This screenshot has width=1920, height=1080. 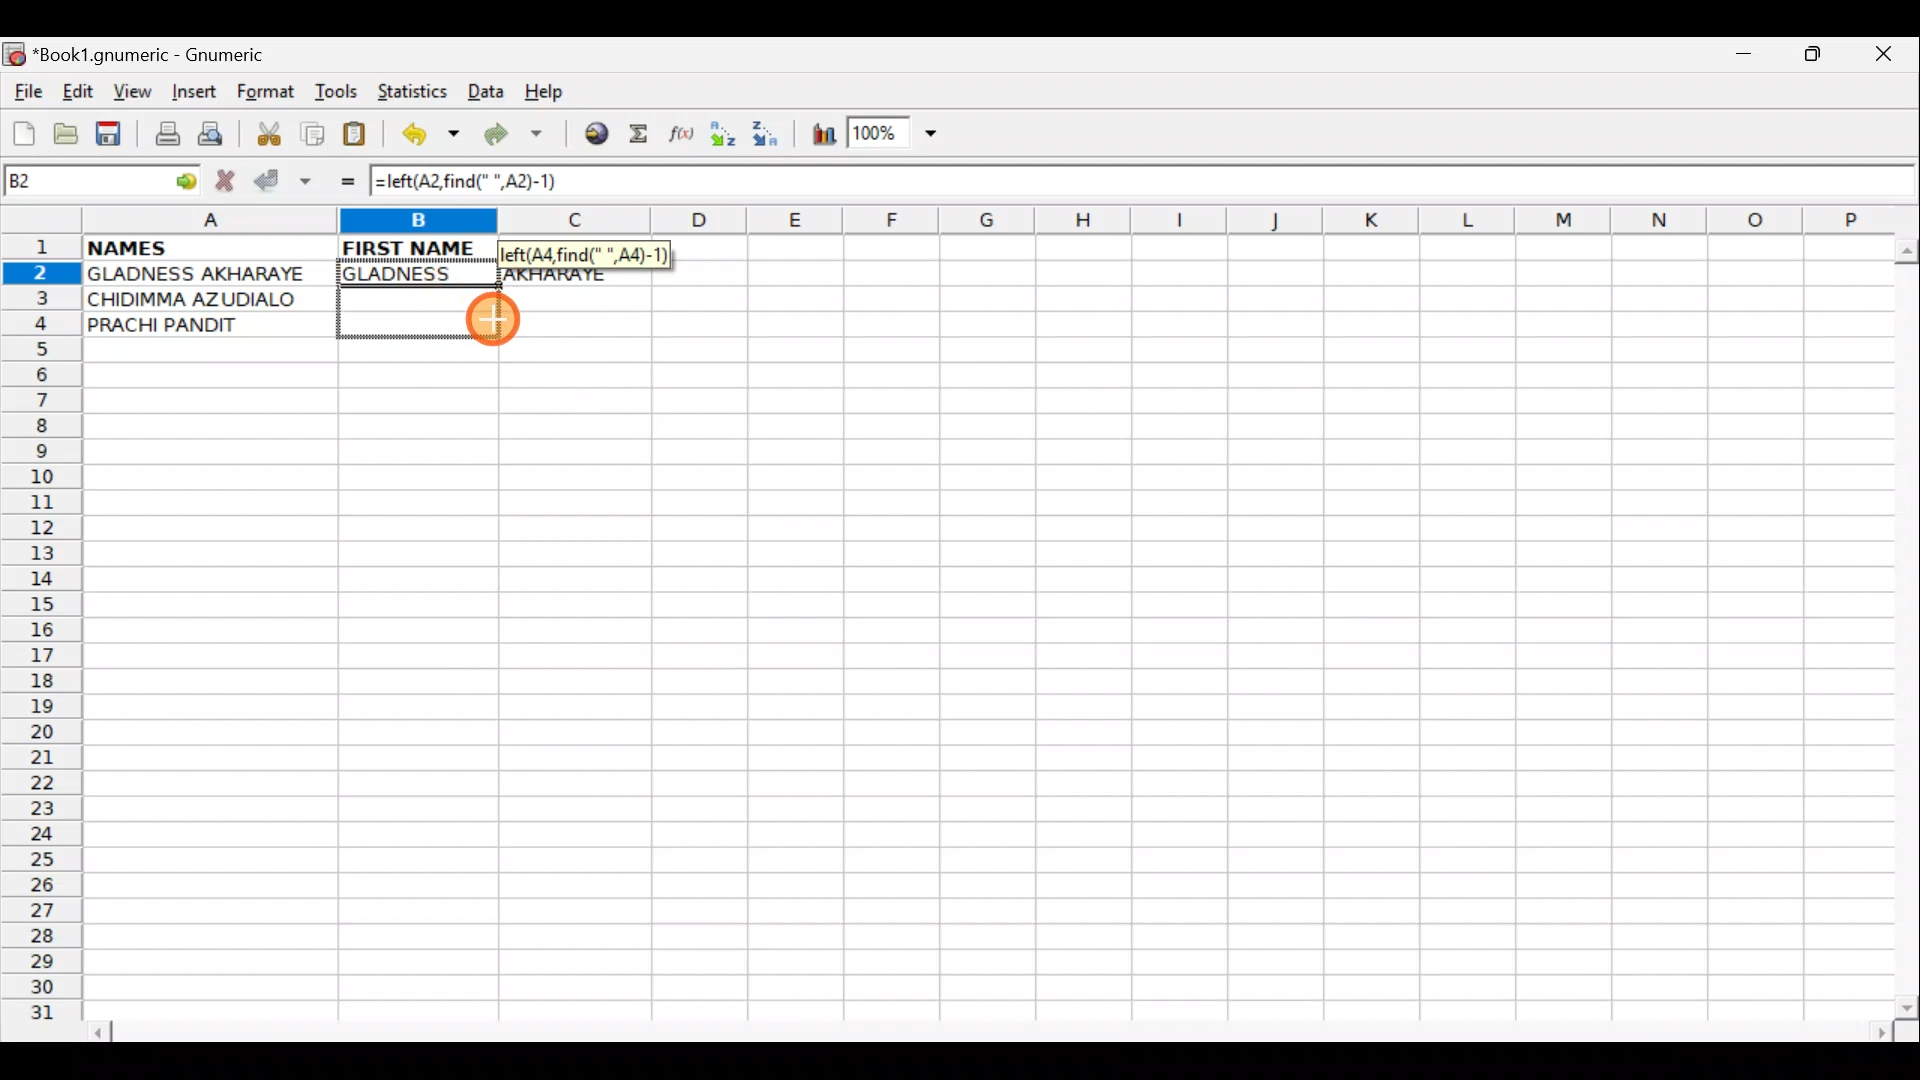 I want to click on Insert Chart, so click(x=818, y=137).